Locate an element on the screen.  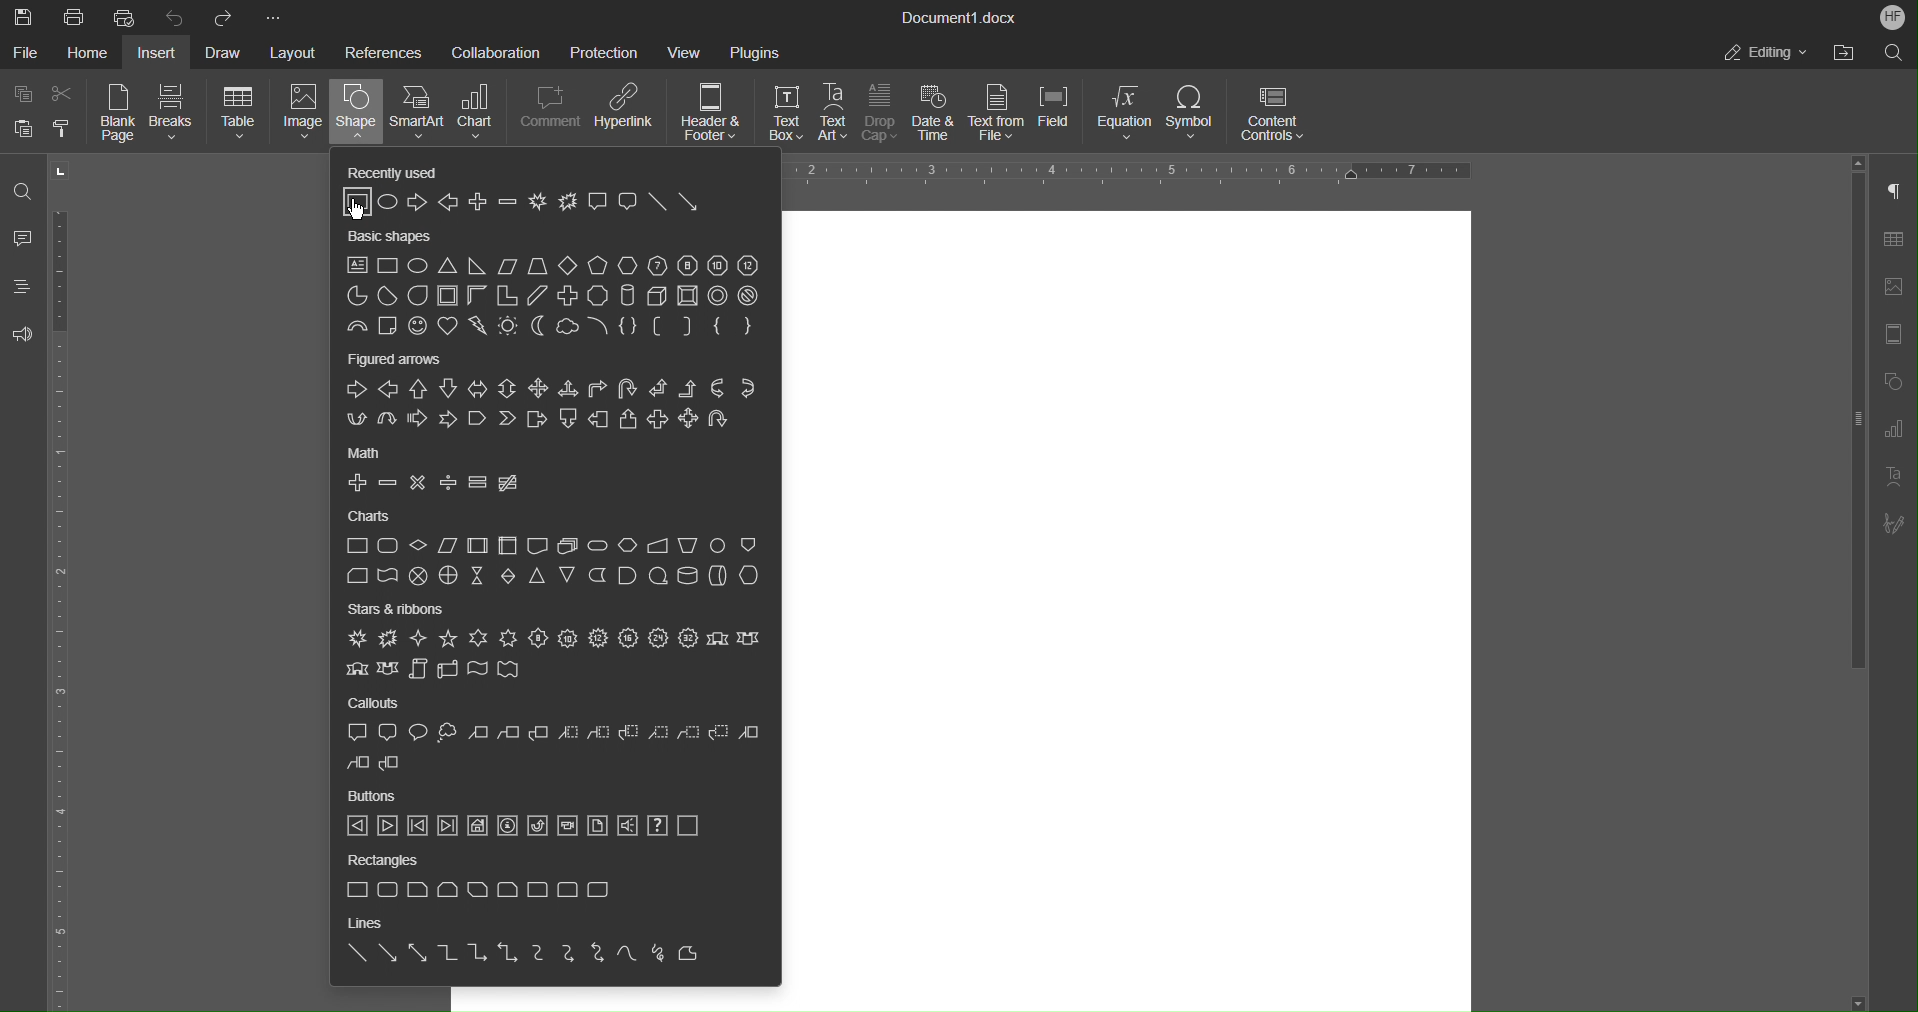
Recently Used is located at coordinates (387, 169).